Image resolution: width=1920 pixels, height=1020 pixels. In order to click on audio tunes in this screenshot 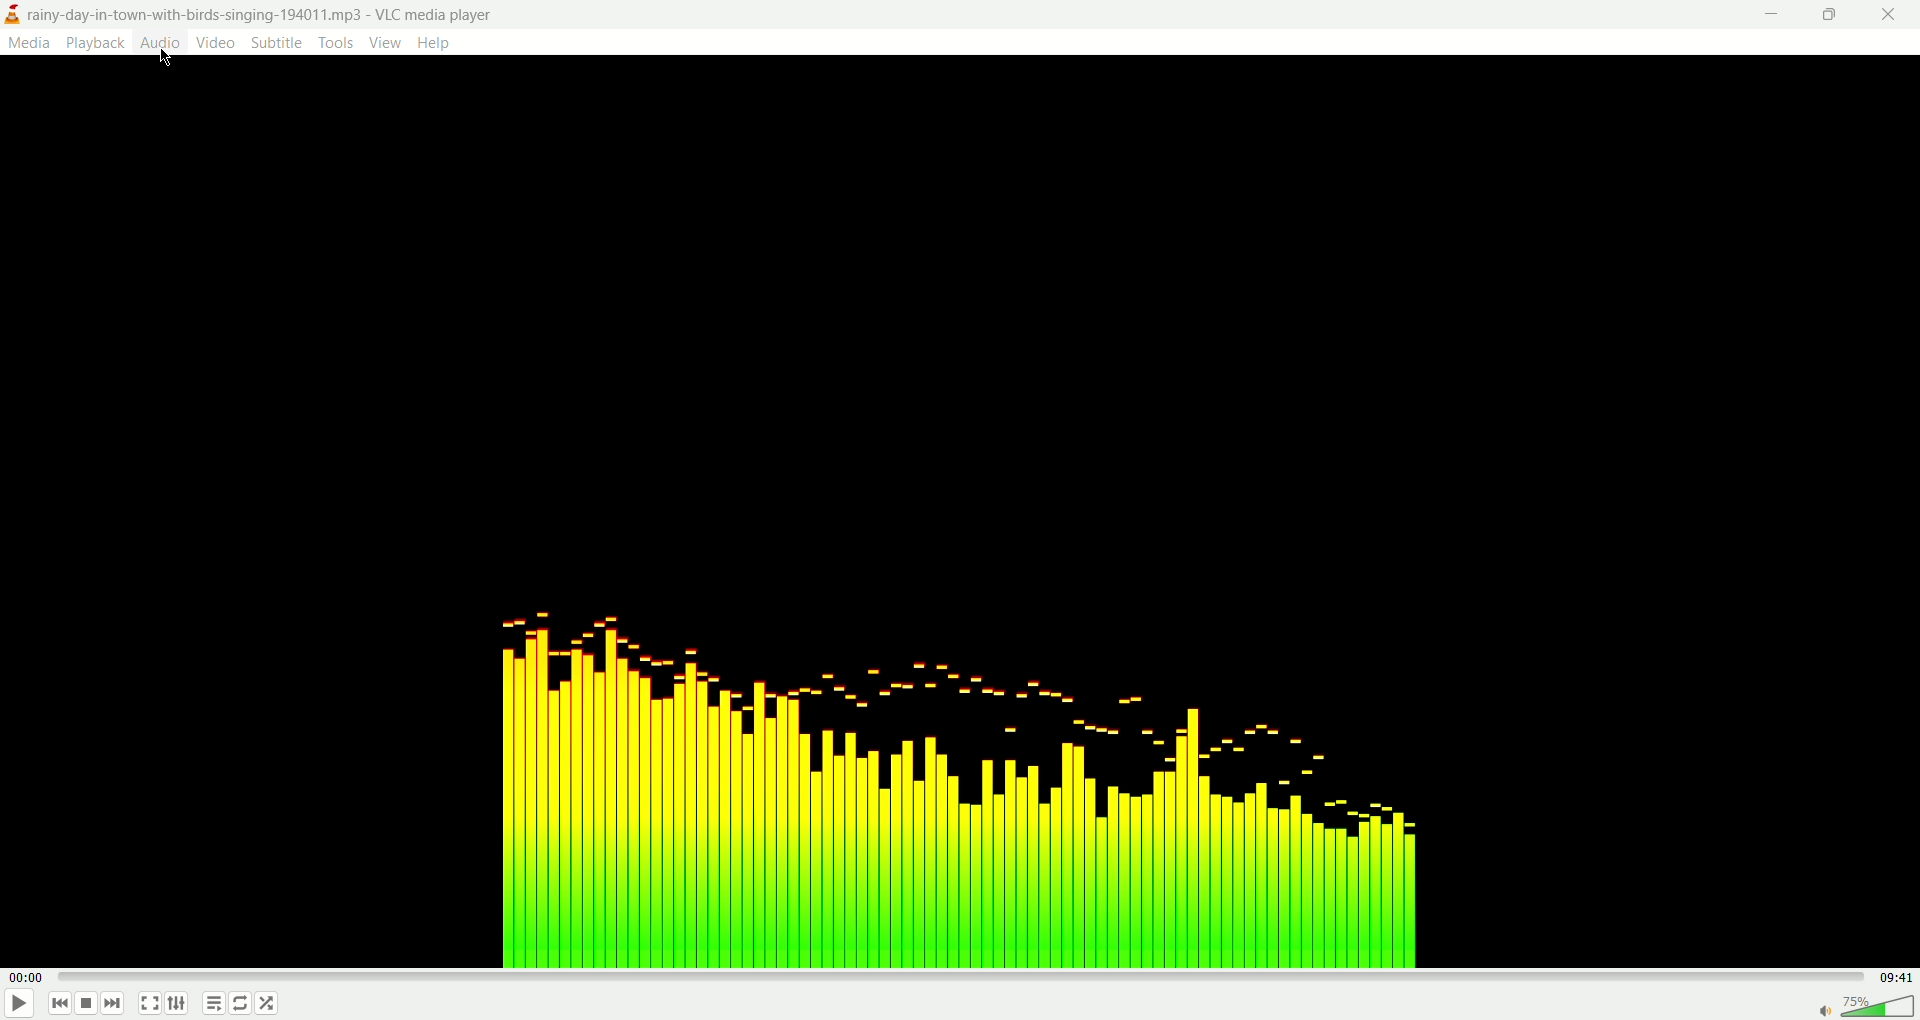, I will do `click(960, 771)`.